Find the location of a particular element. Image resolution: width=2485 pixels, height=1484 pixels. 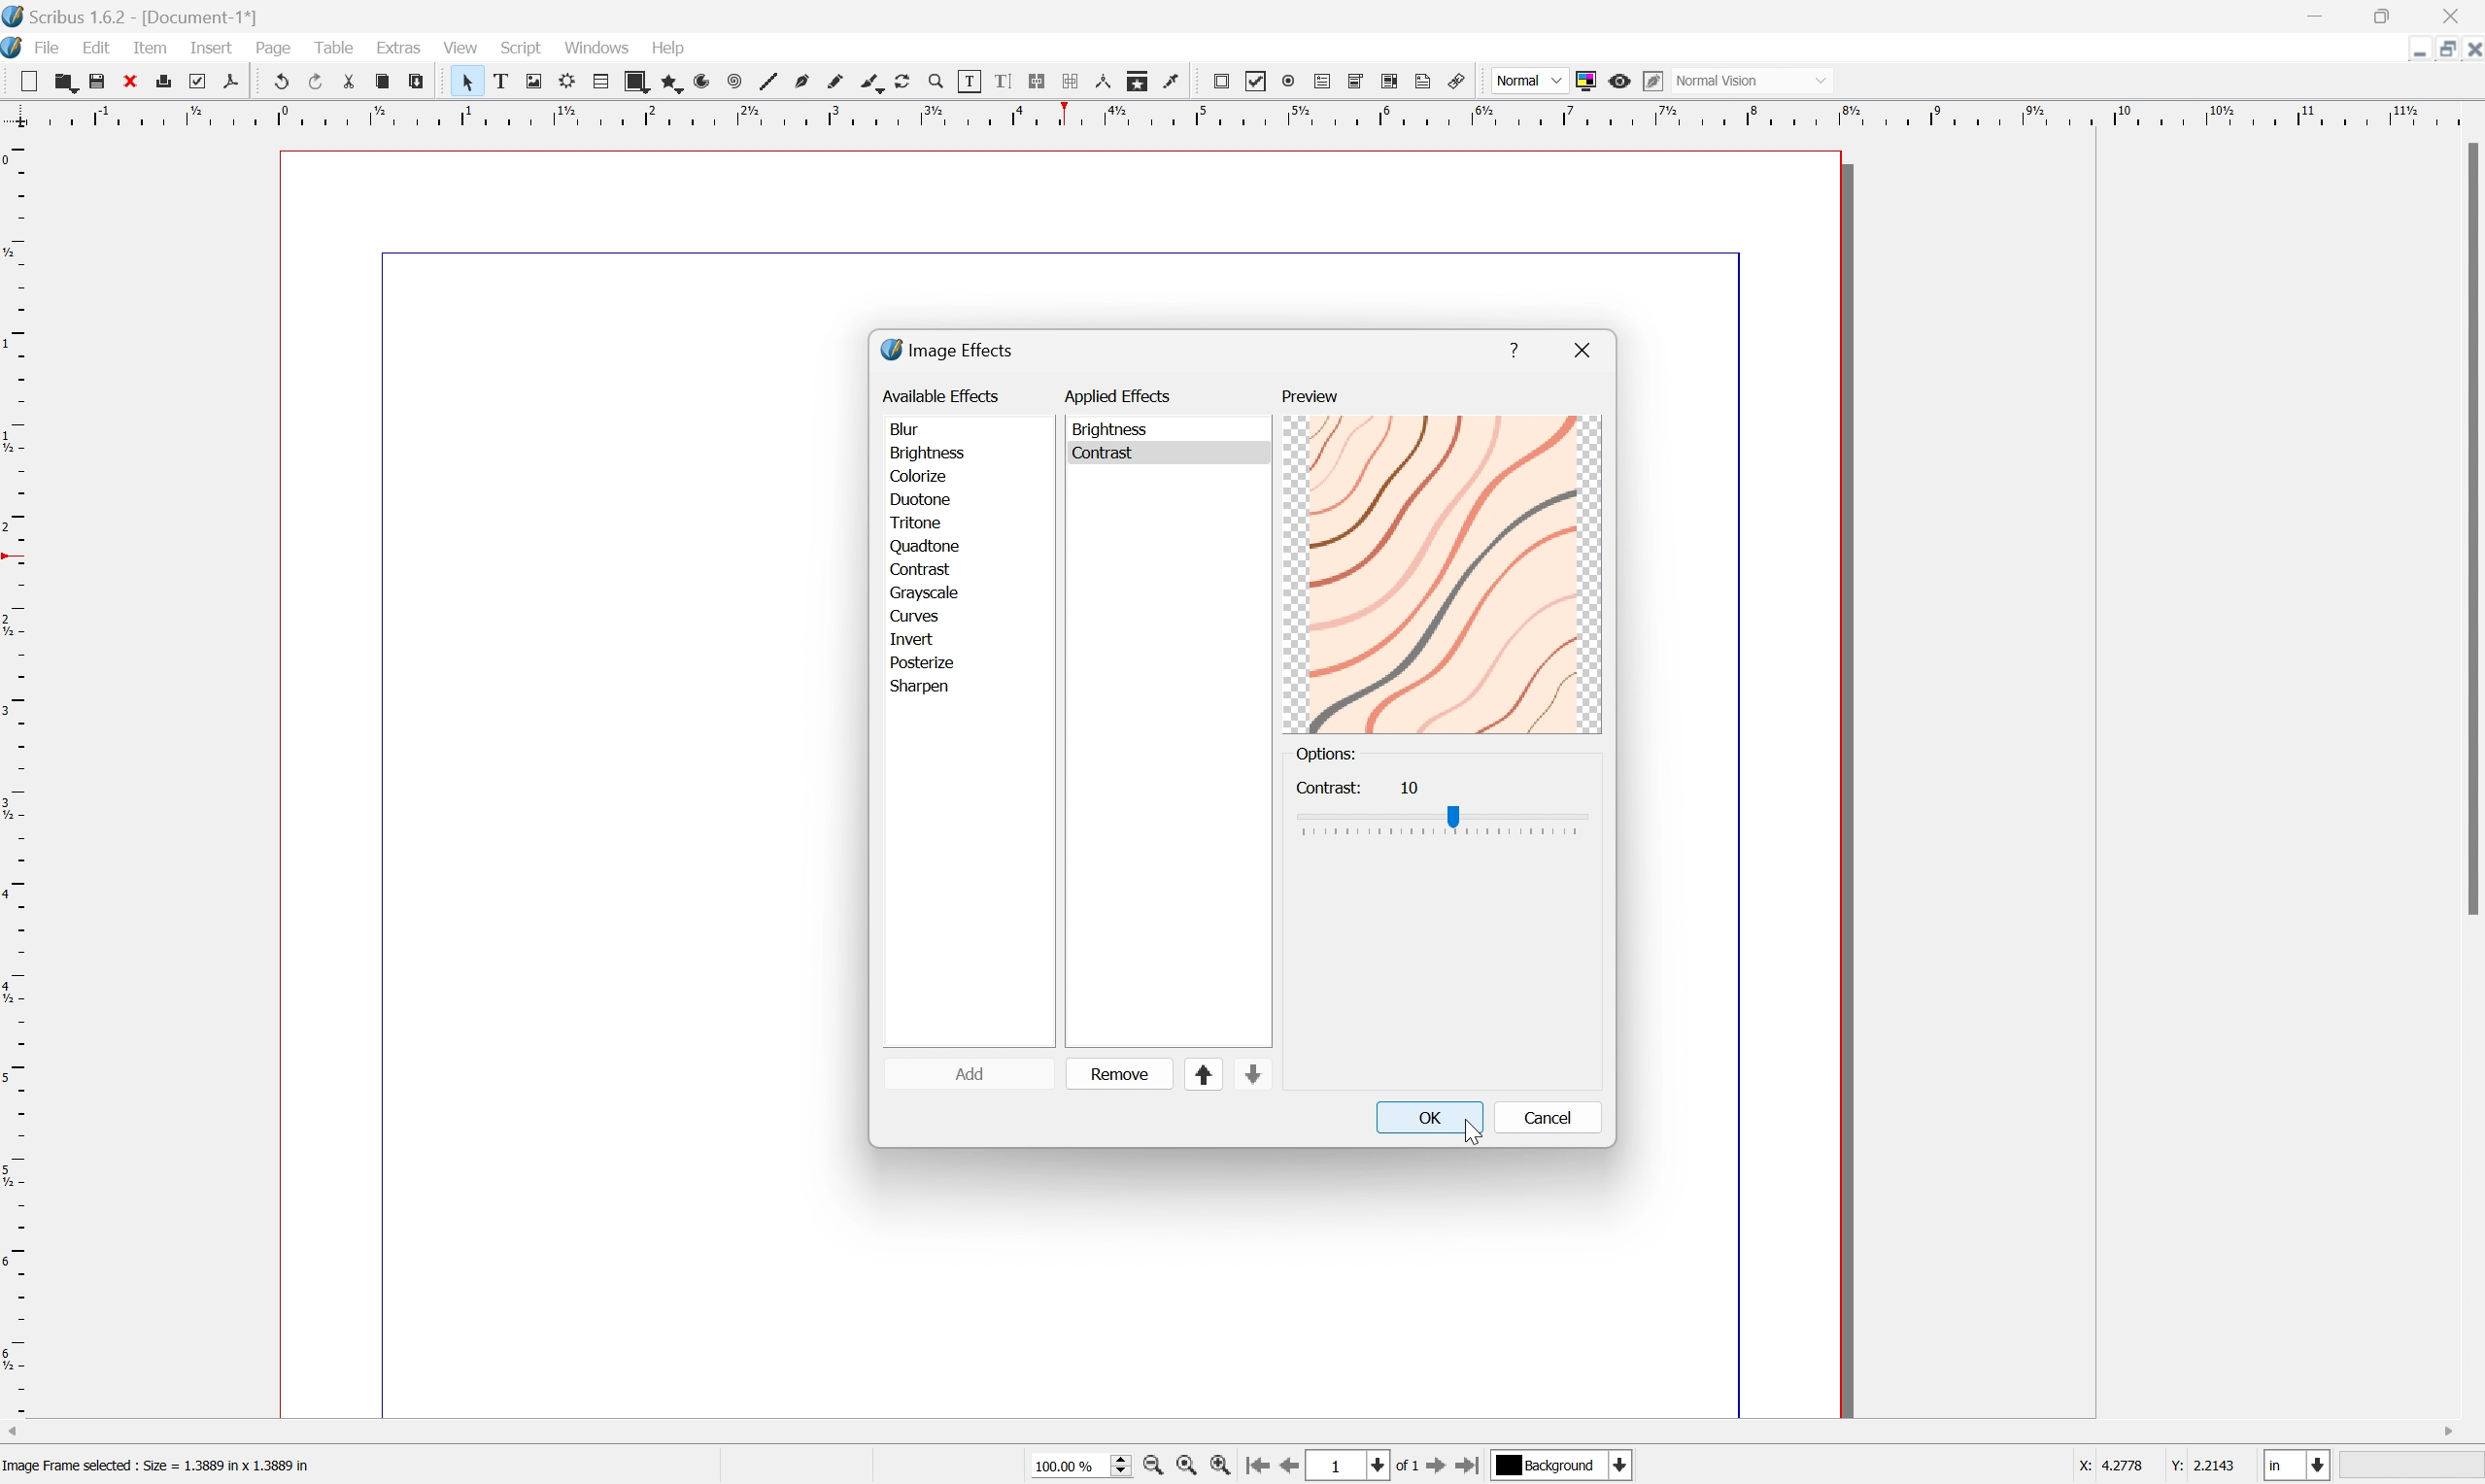

options: is located at coordinates (1328, 755).